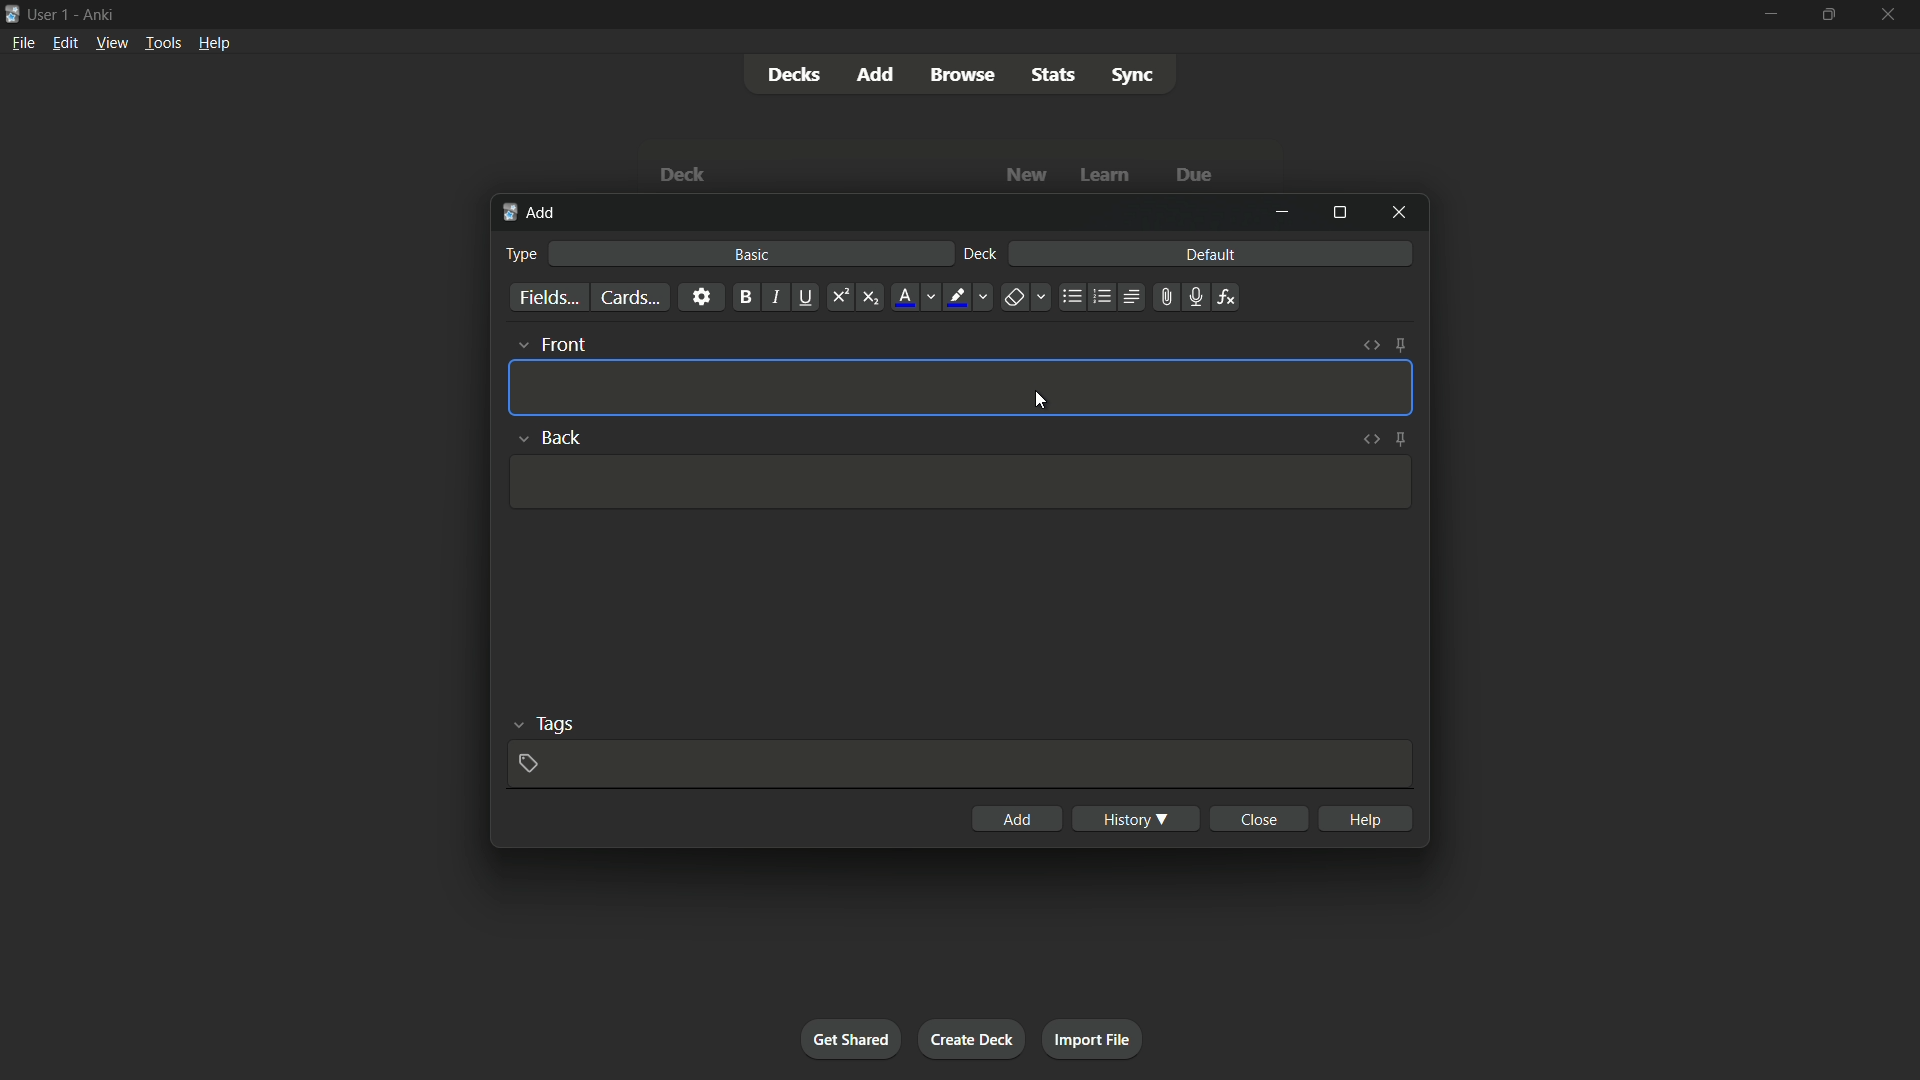 The image size is (1920, 1080). What do you see at coordinates (1194, 298) in the screenshot?
I see `record audio` at bounding box center [1194, 298].